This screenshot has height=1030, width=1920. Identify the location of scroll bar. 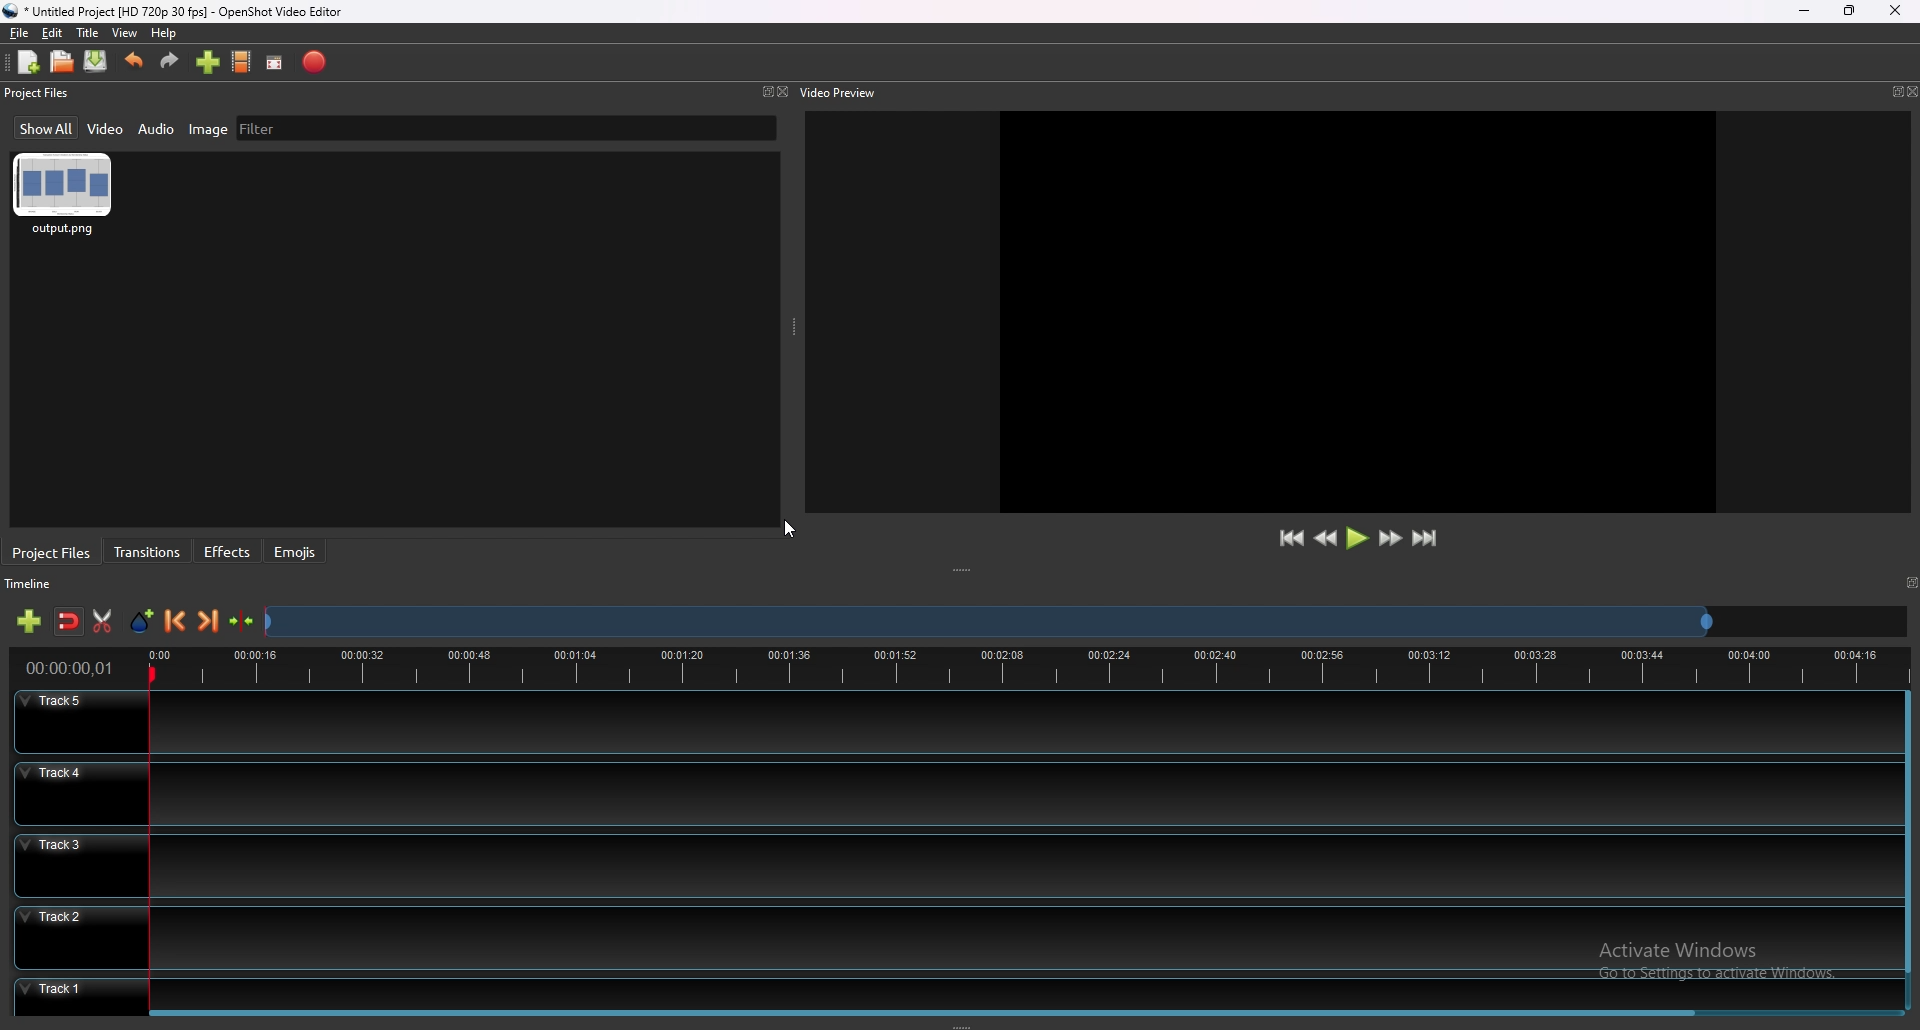
(1905, 833).